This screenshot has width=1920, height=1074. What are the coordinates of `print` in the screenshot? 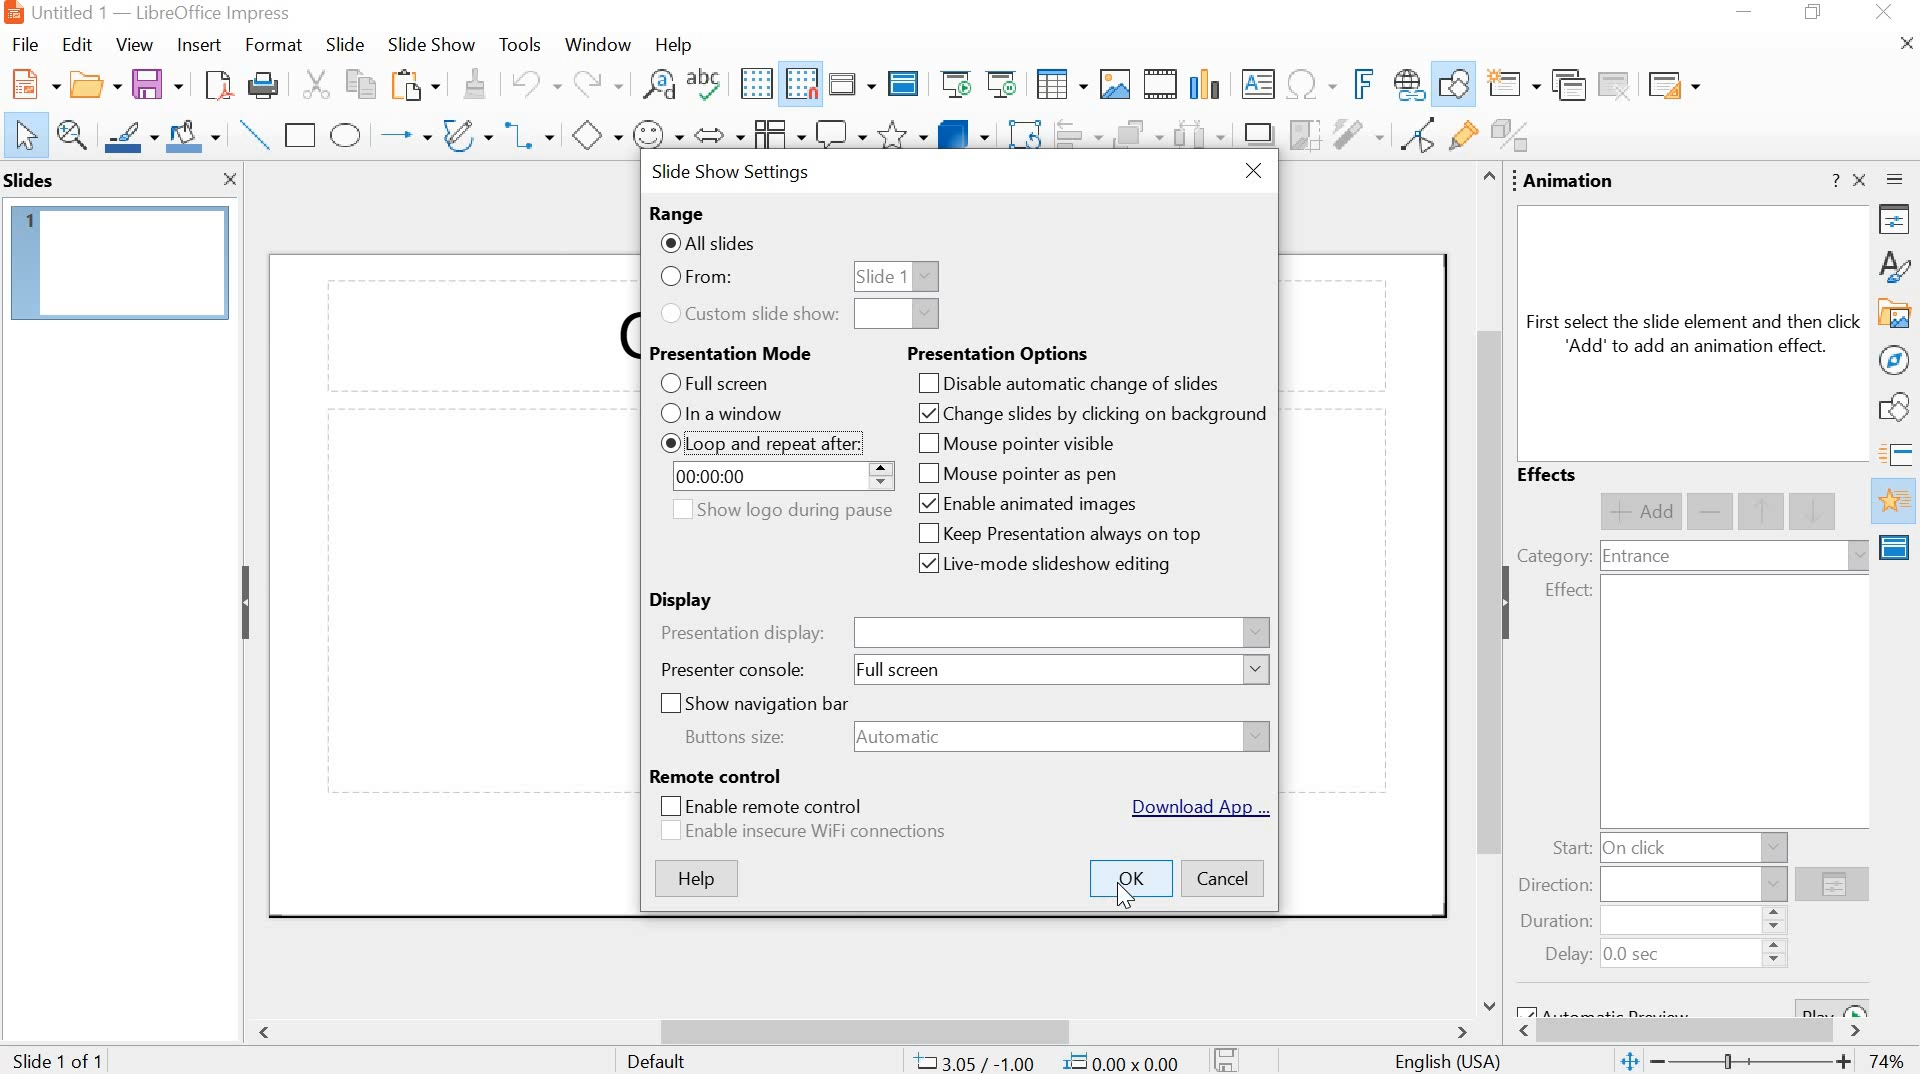 It's located at (262, 88).